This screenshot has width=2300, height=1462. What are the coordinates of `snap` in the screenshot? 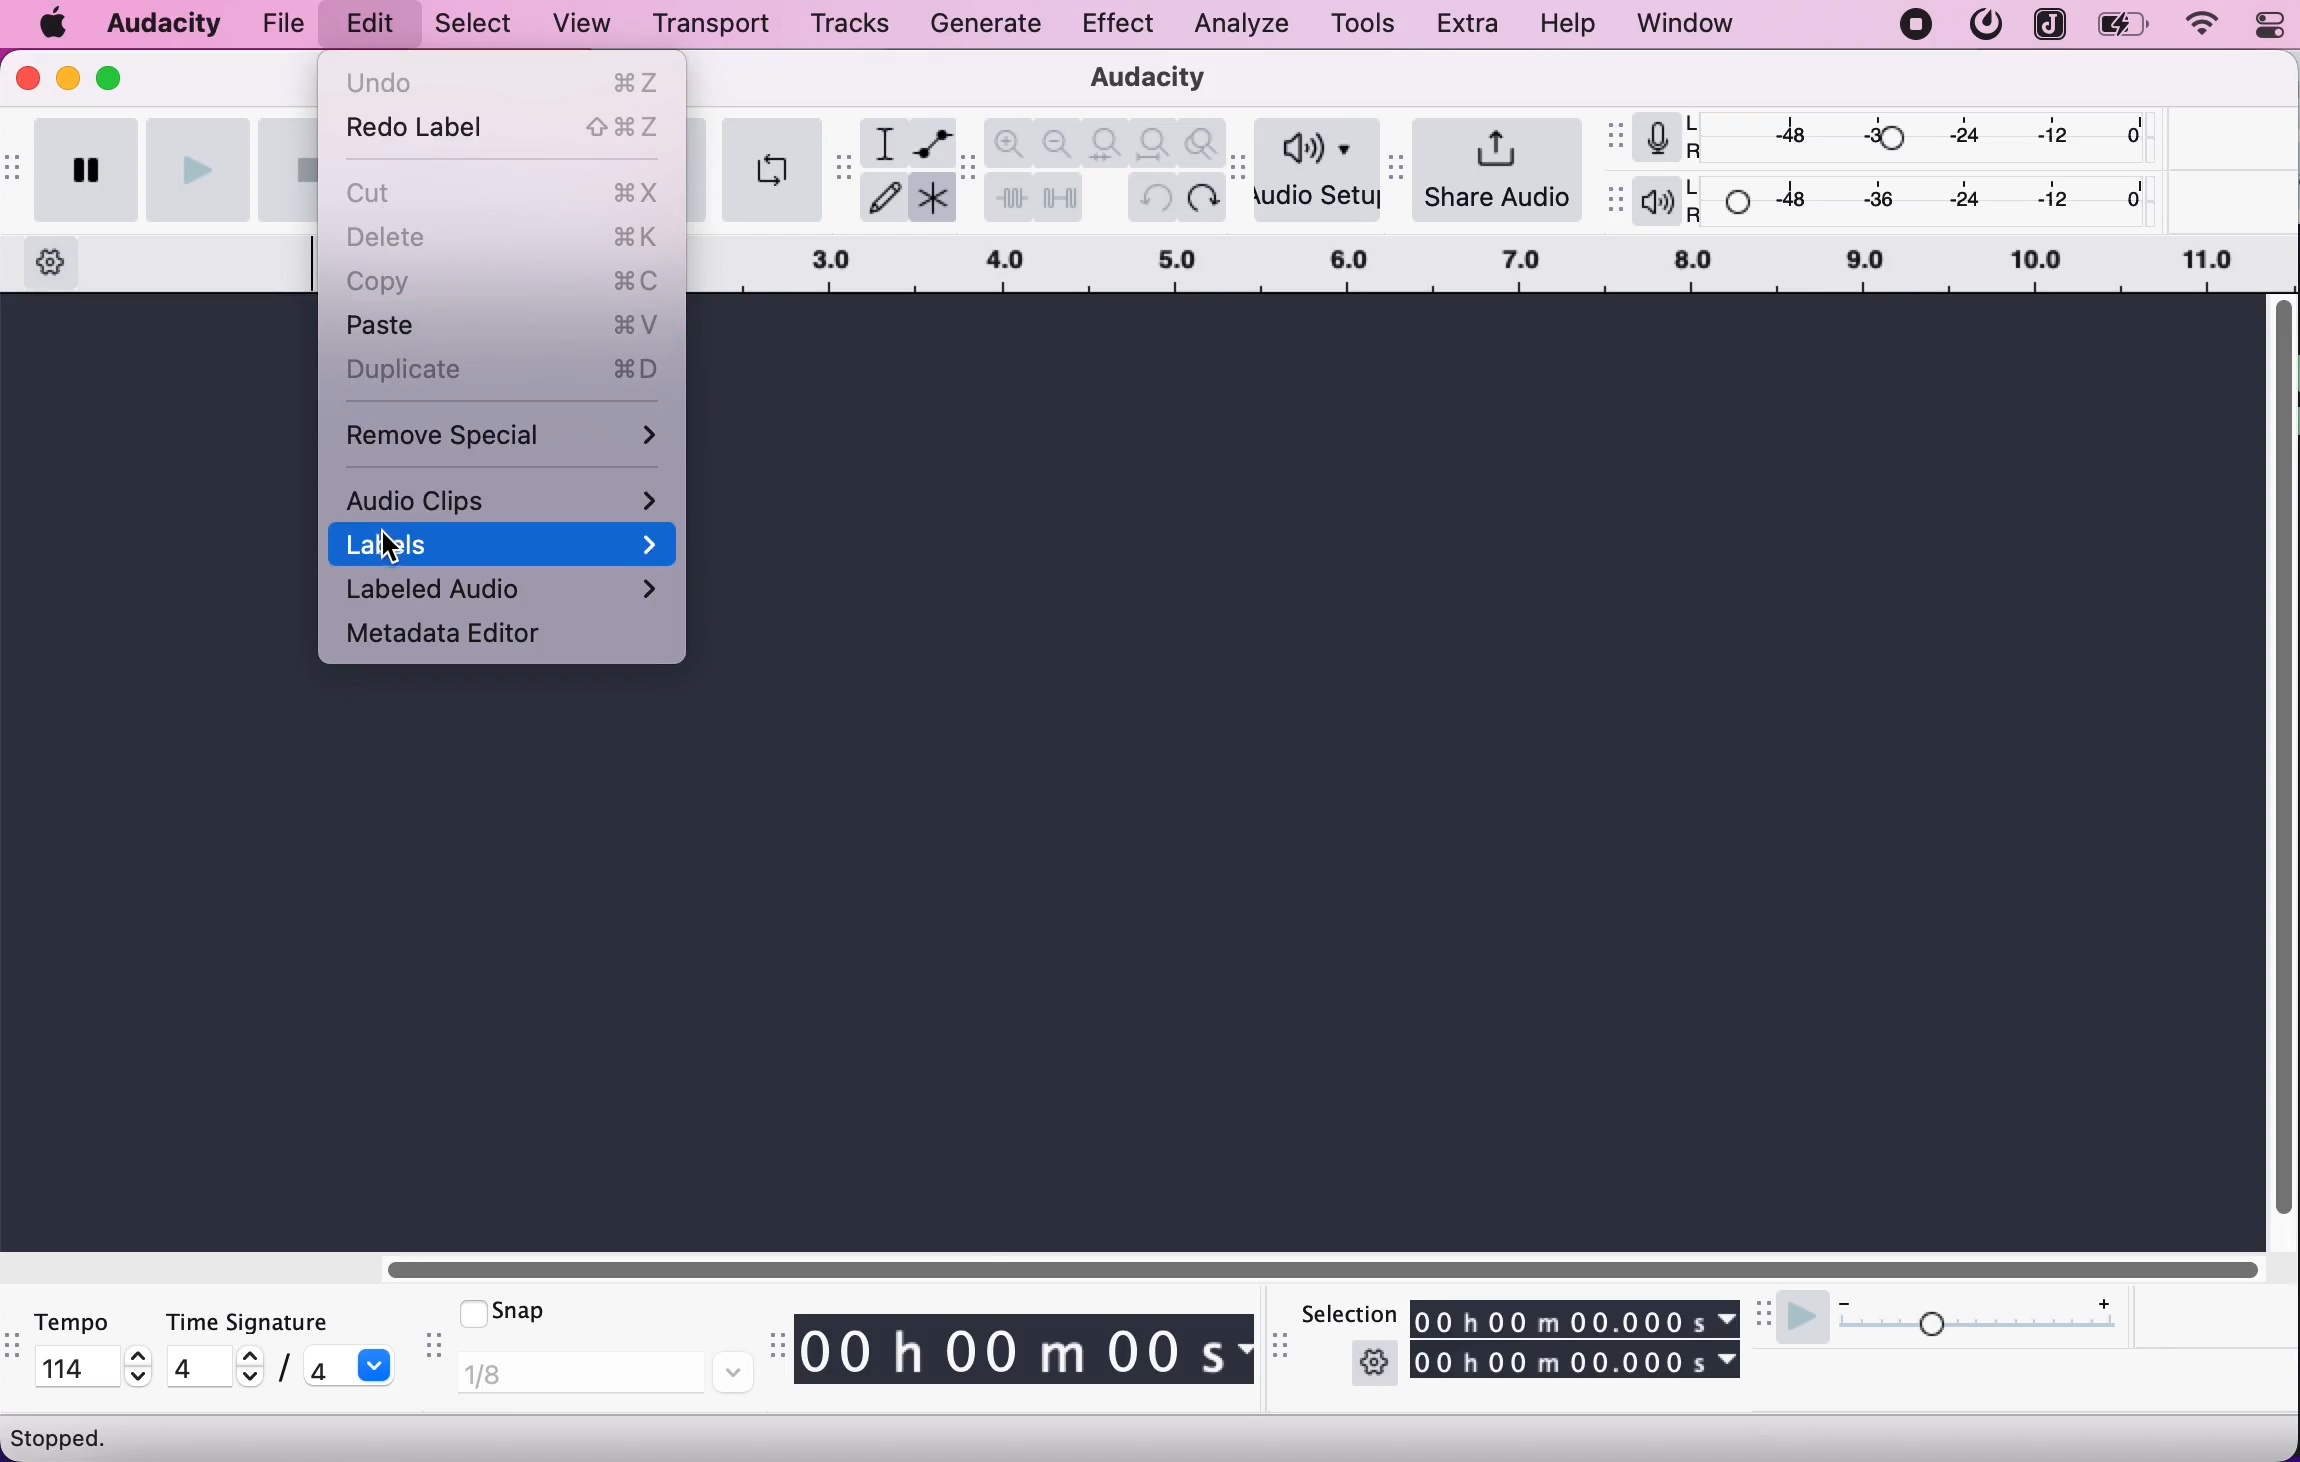 It's located at (541, 1312).